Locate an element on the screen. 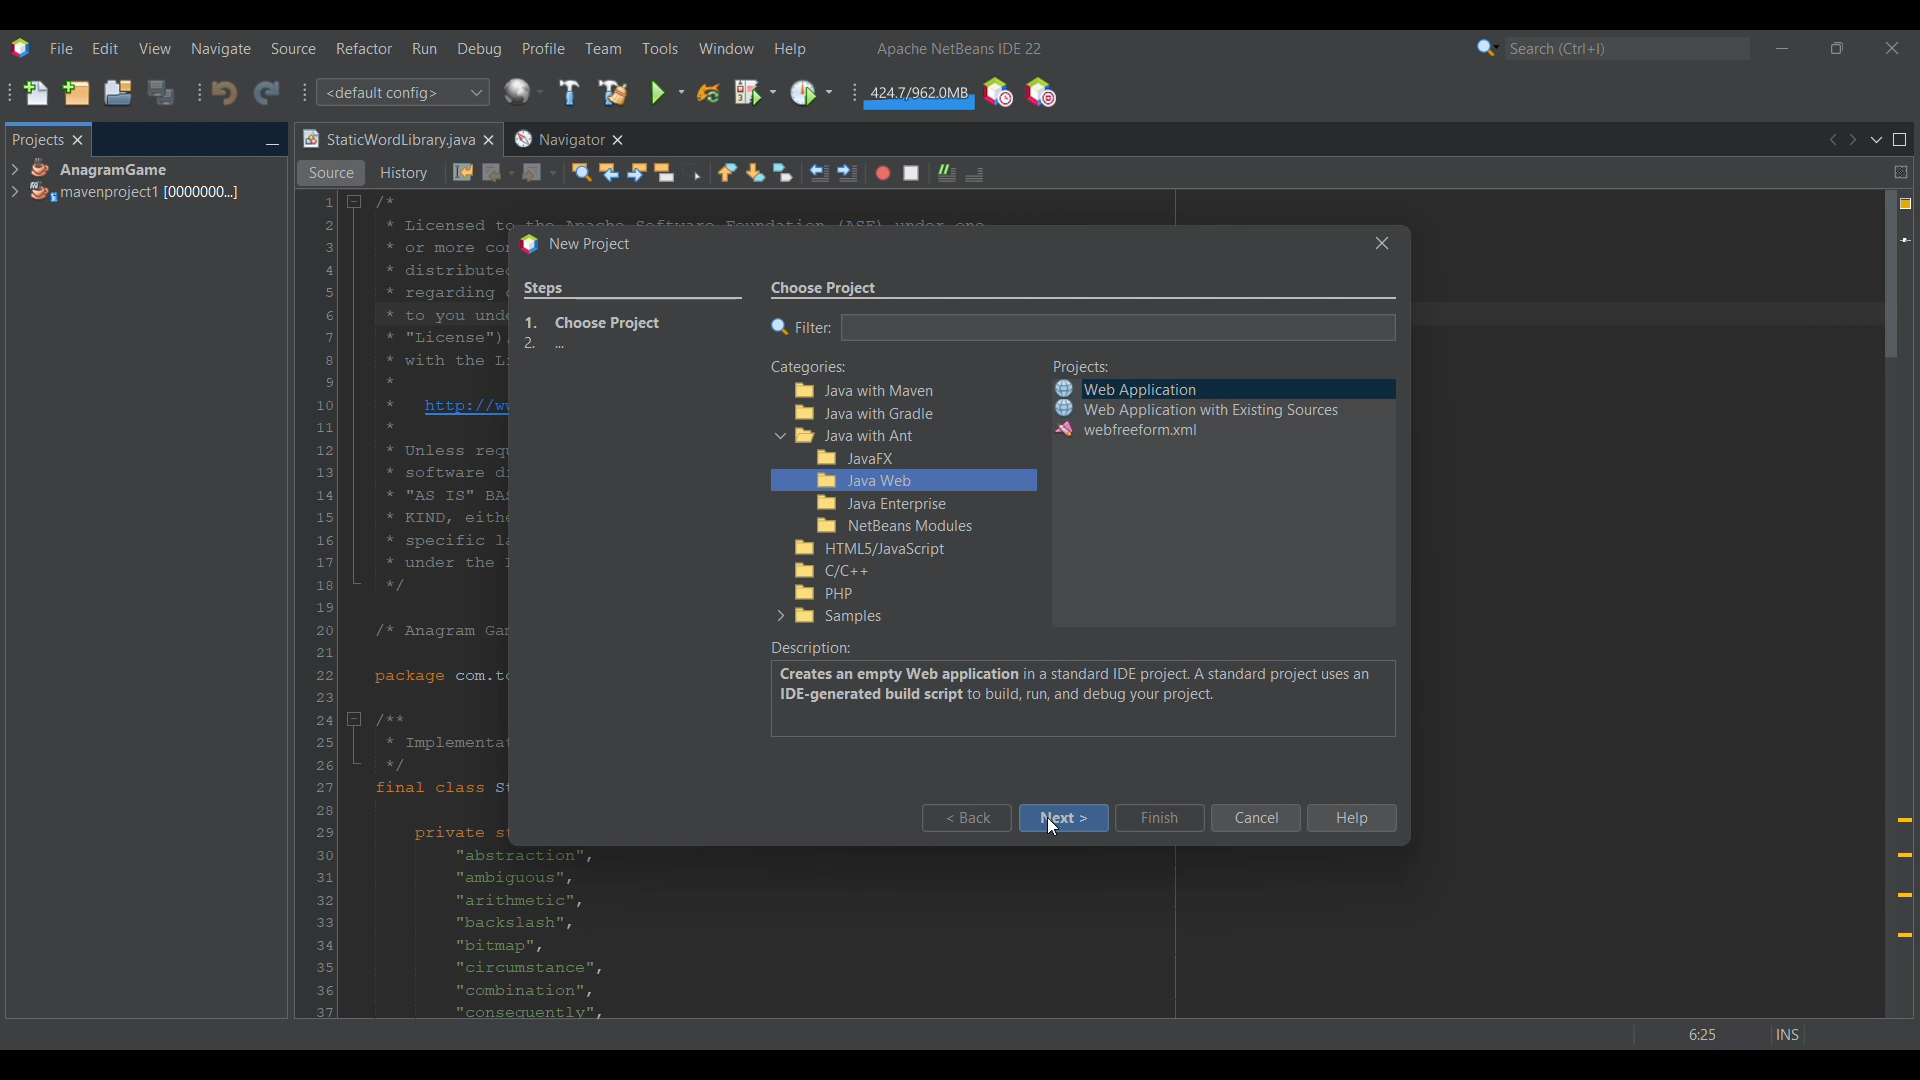  Team menu is located at coordinates (603, 48).